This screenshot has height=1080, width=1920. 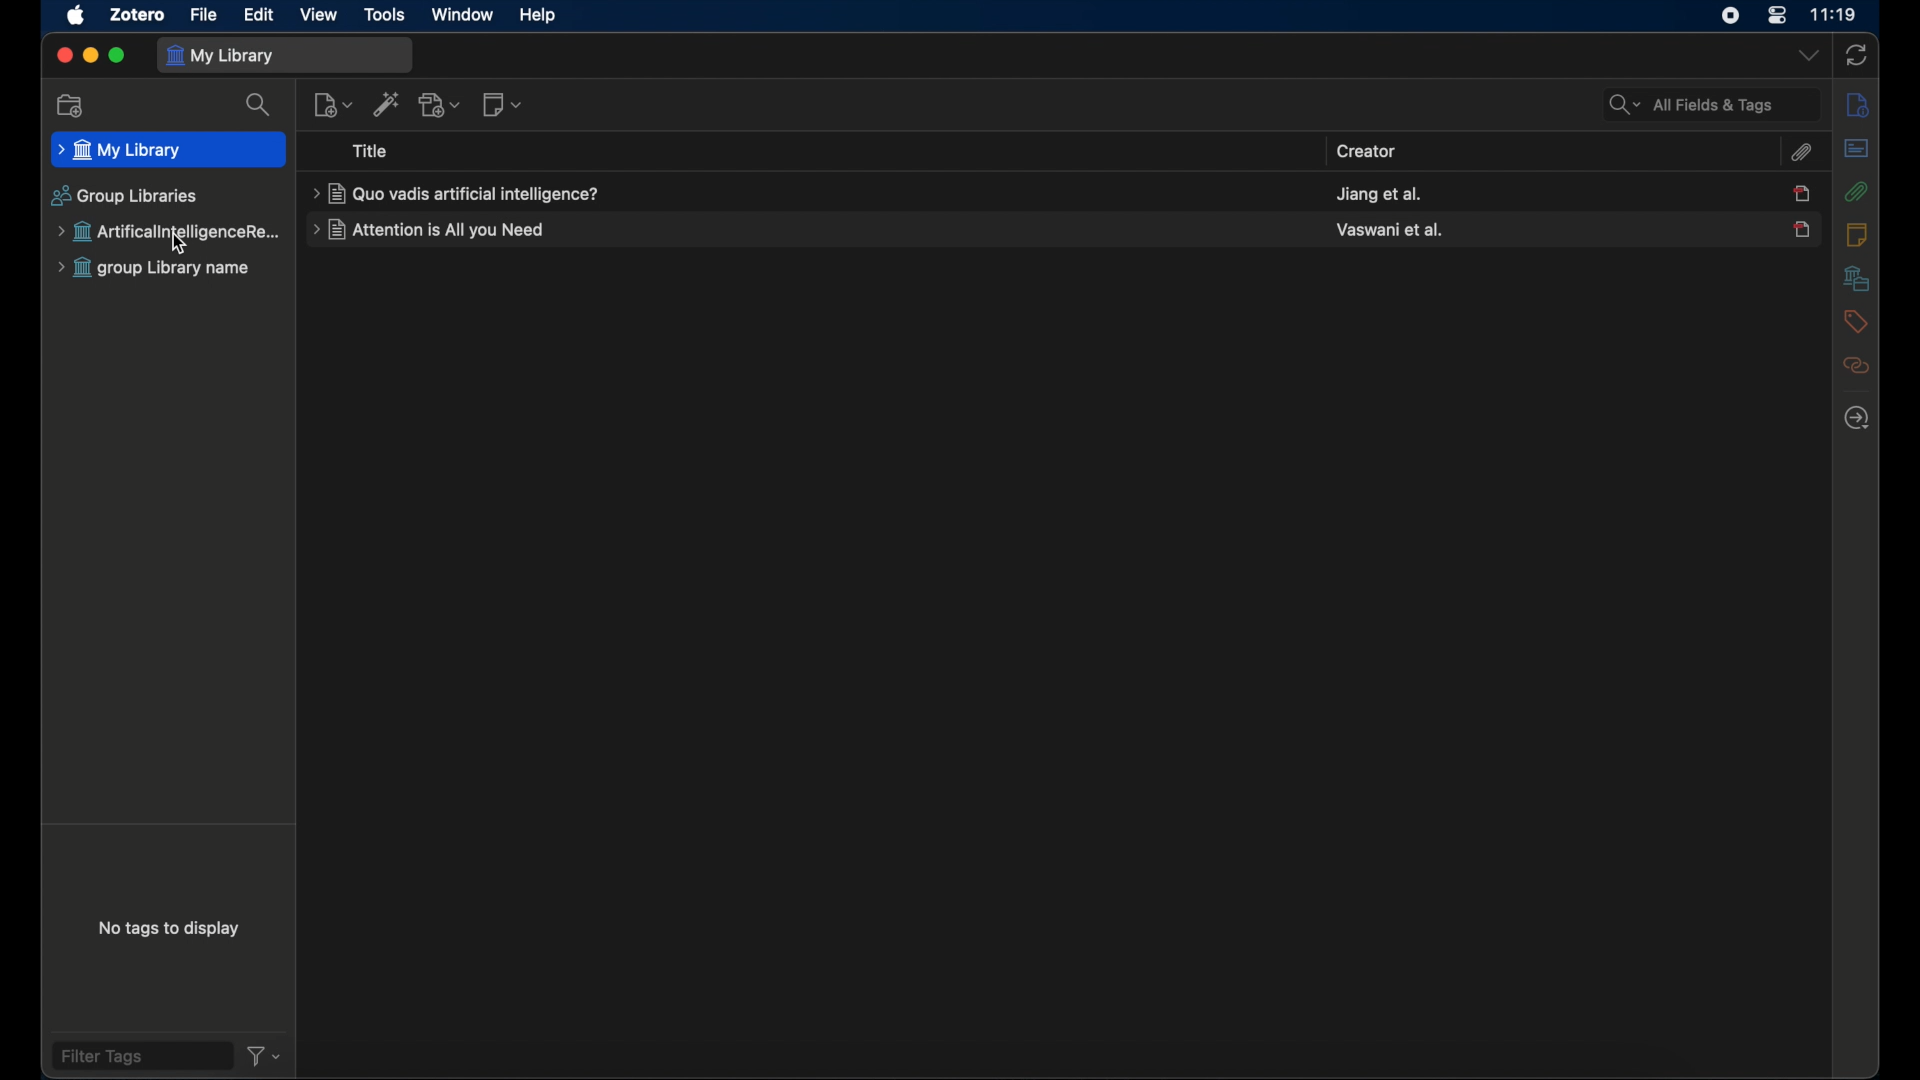 I want to click on cursor, so click(x=184, y=245).